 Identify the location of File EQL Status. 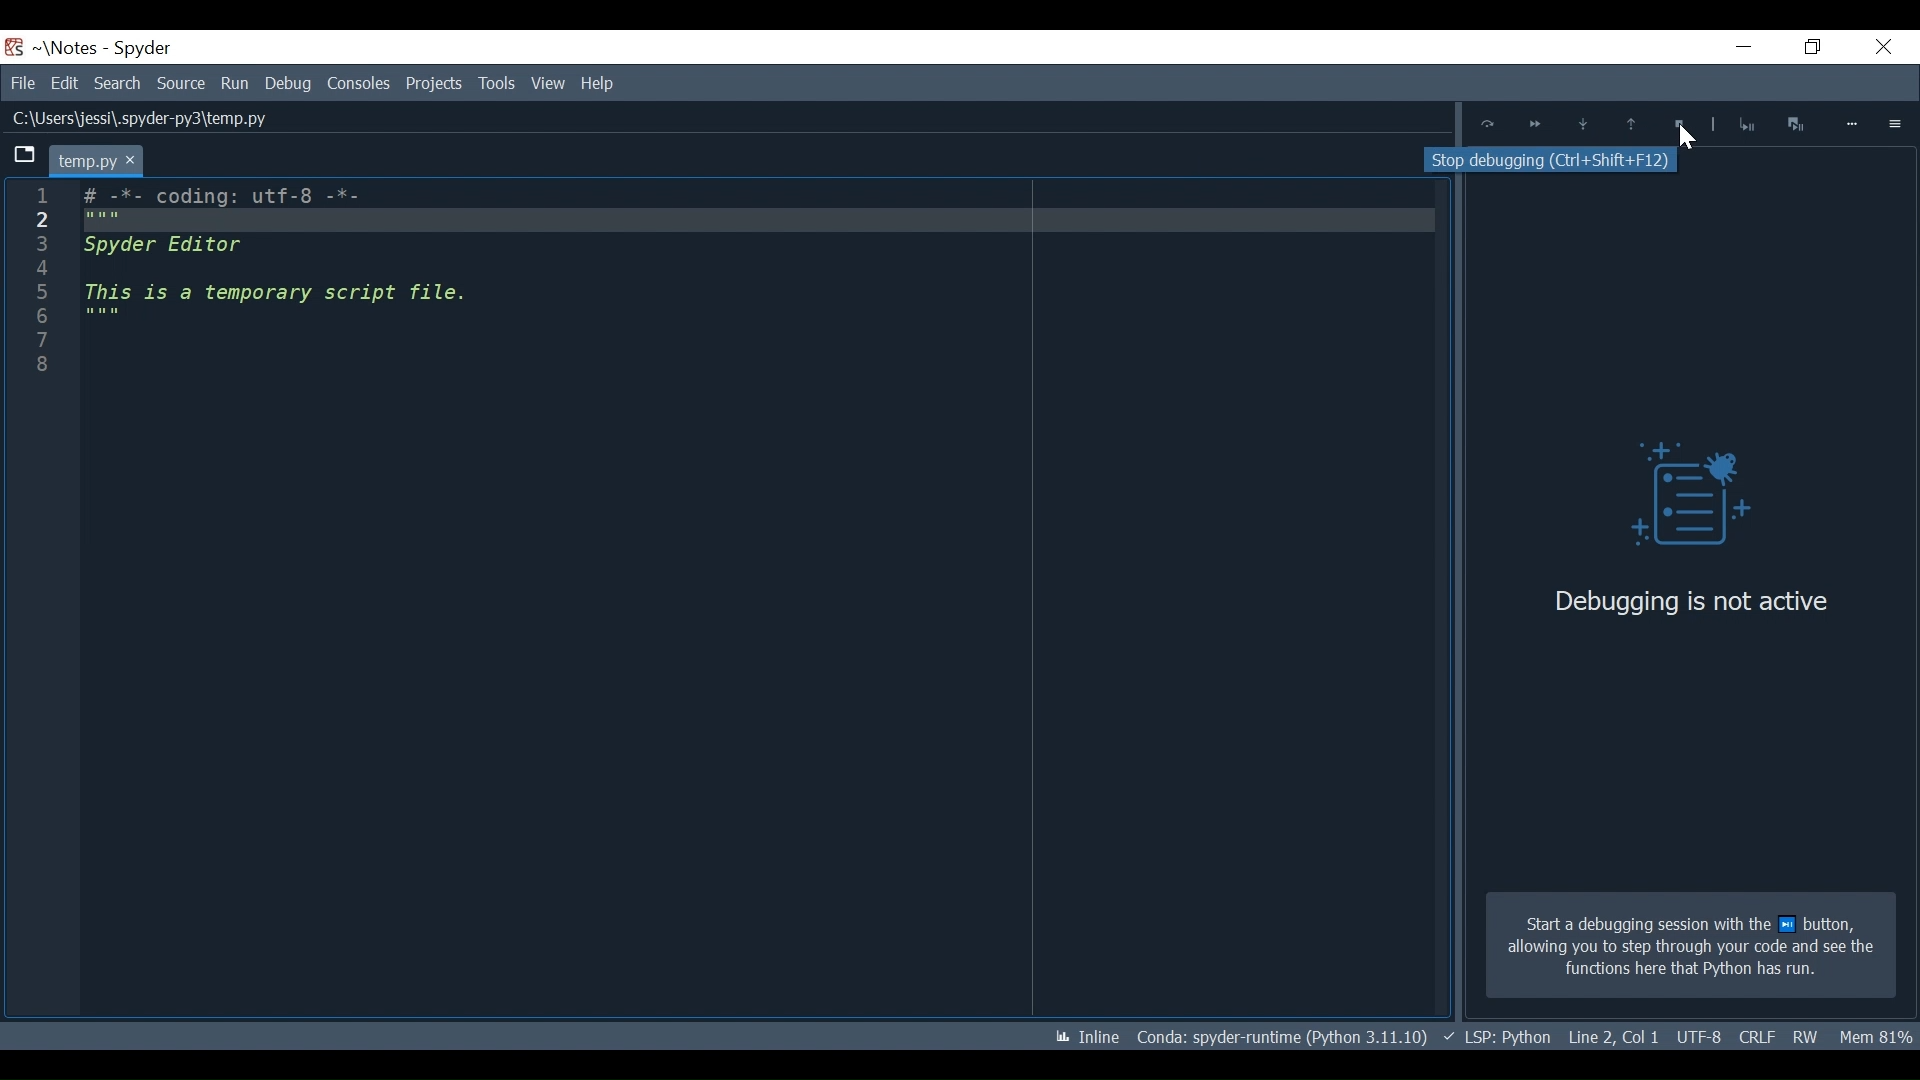
(1614, 1037).